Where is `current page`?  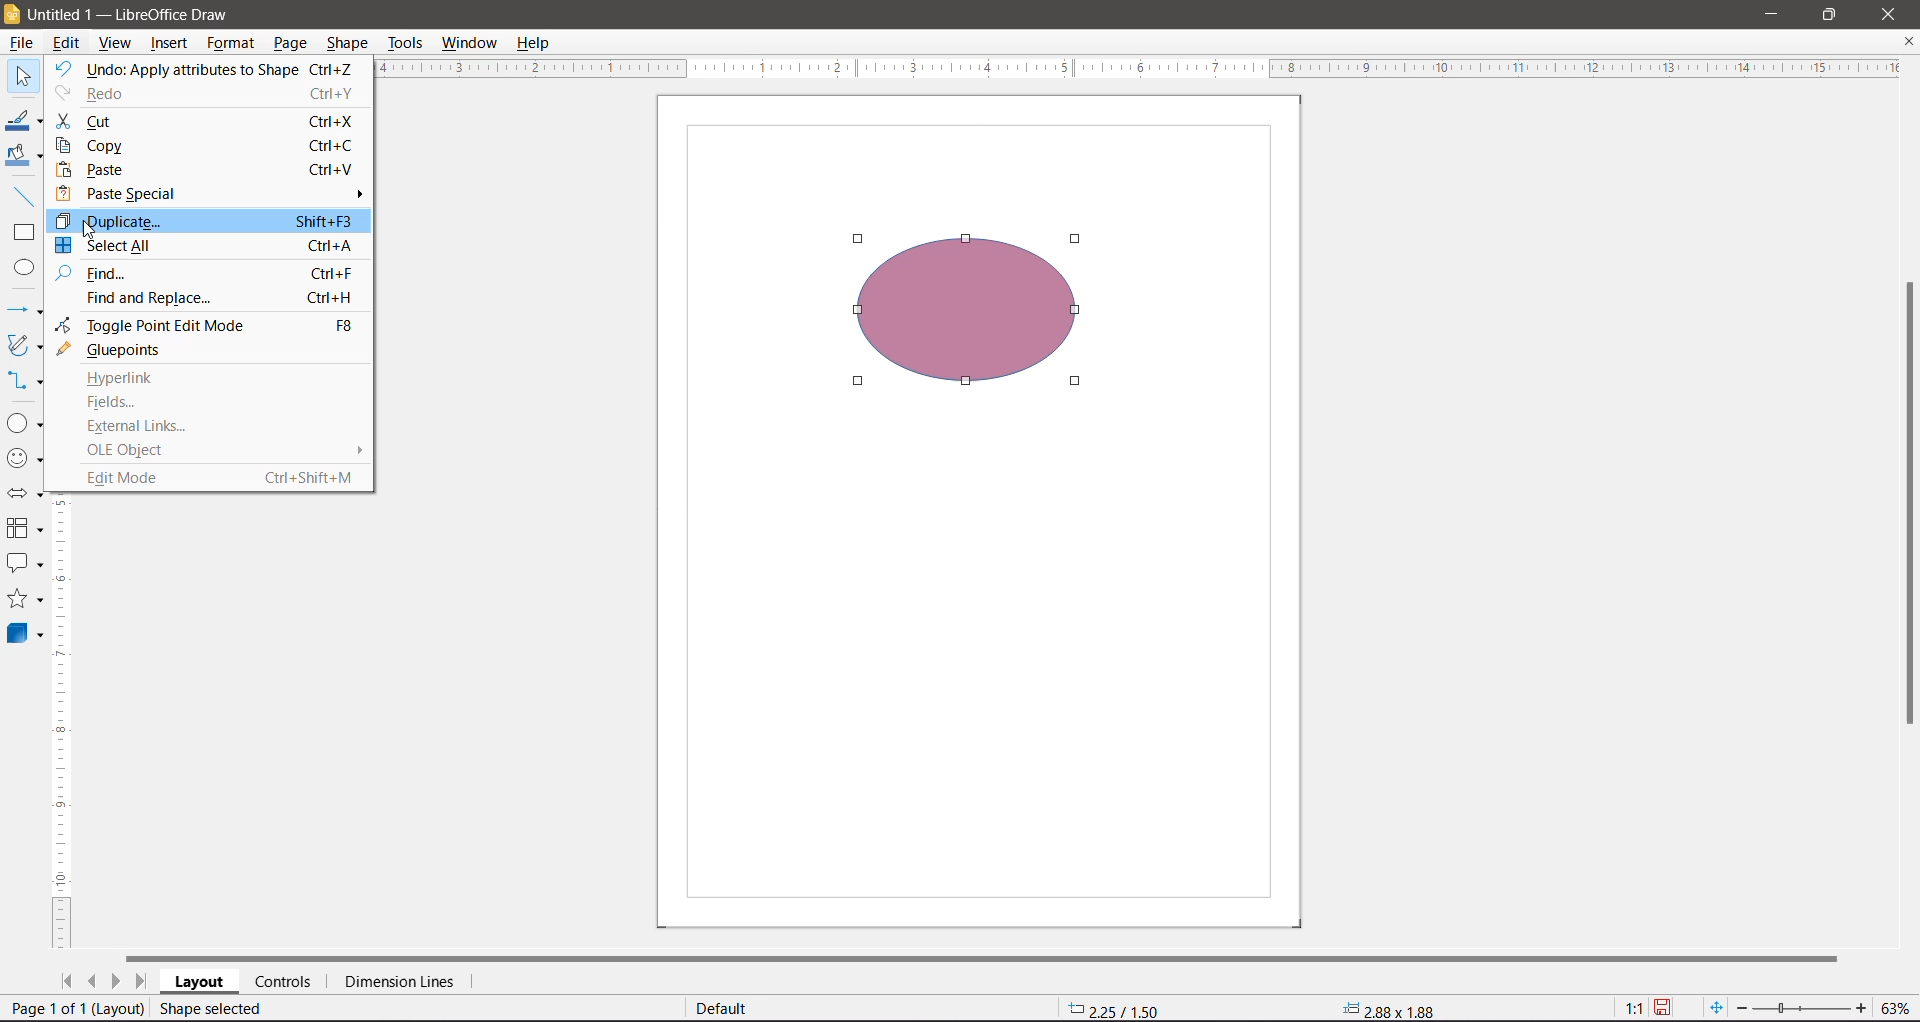
current page is located at coordinates (76, 1006).